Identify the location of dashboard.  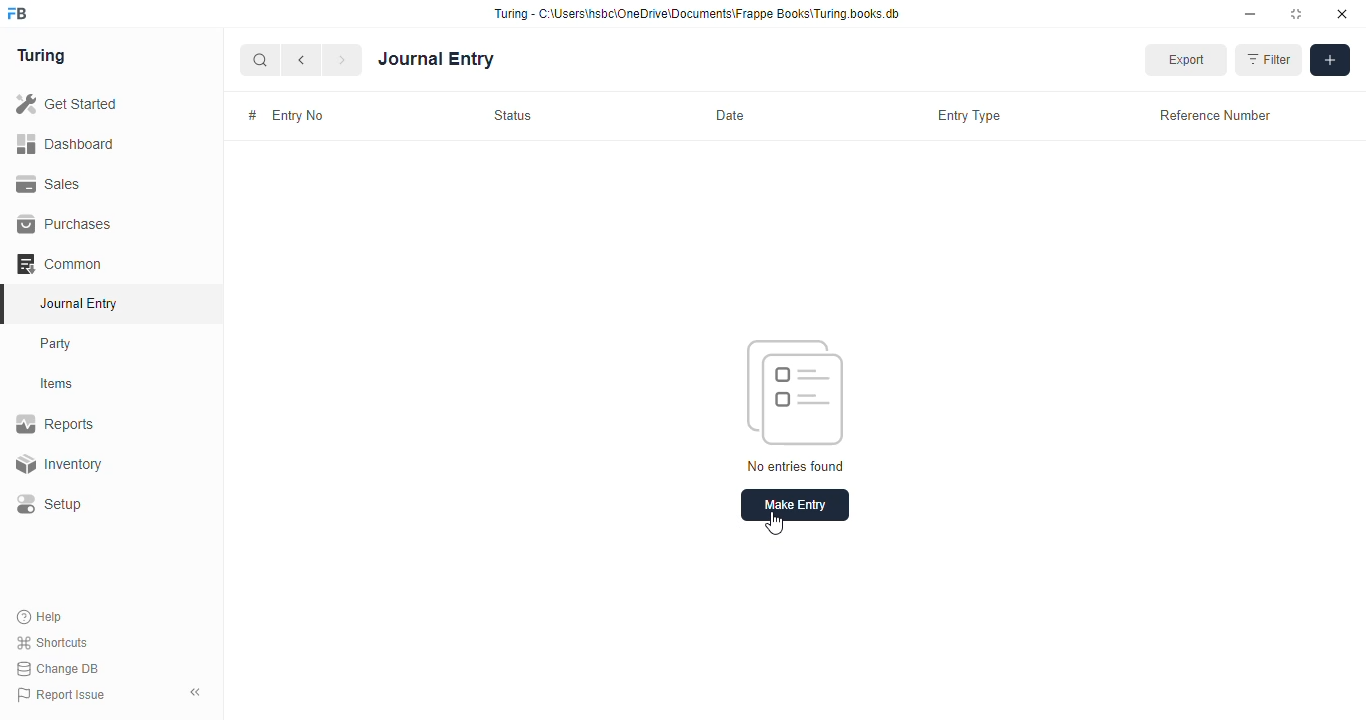
(66, 143).